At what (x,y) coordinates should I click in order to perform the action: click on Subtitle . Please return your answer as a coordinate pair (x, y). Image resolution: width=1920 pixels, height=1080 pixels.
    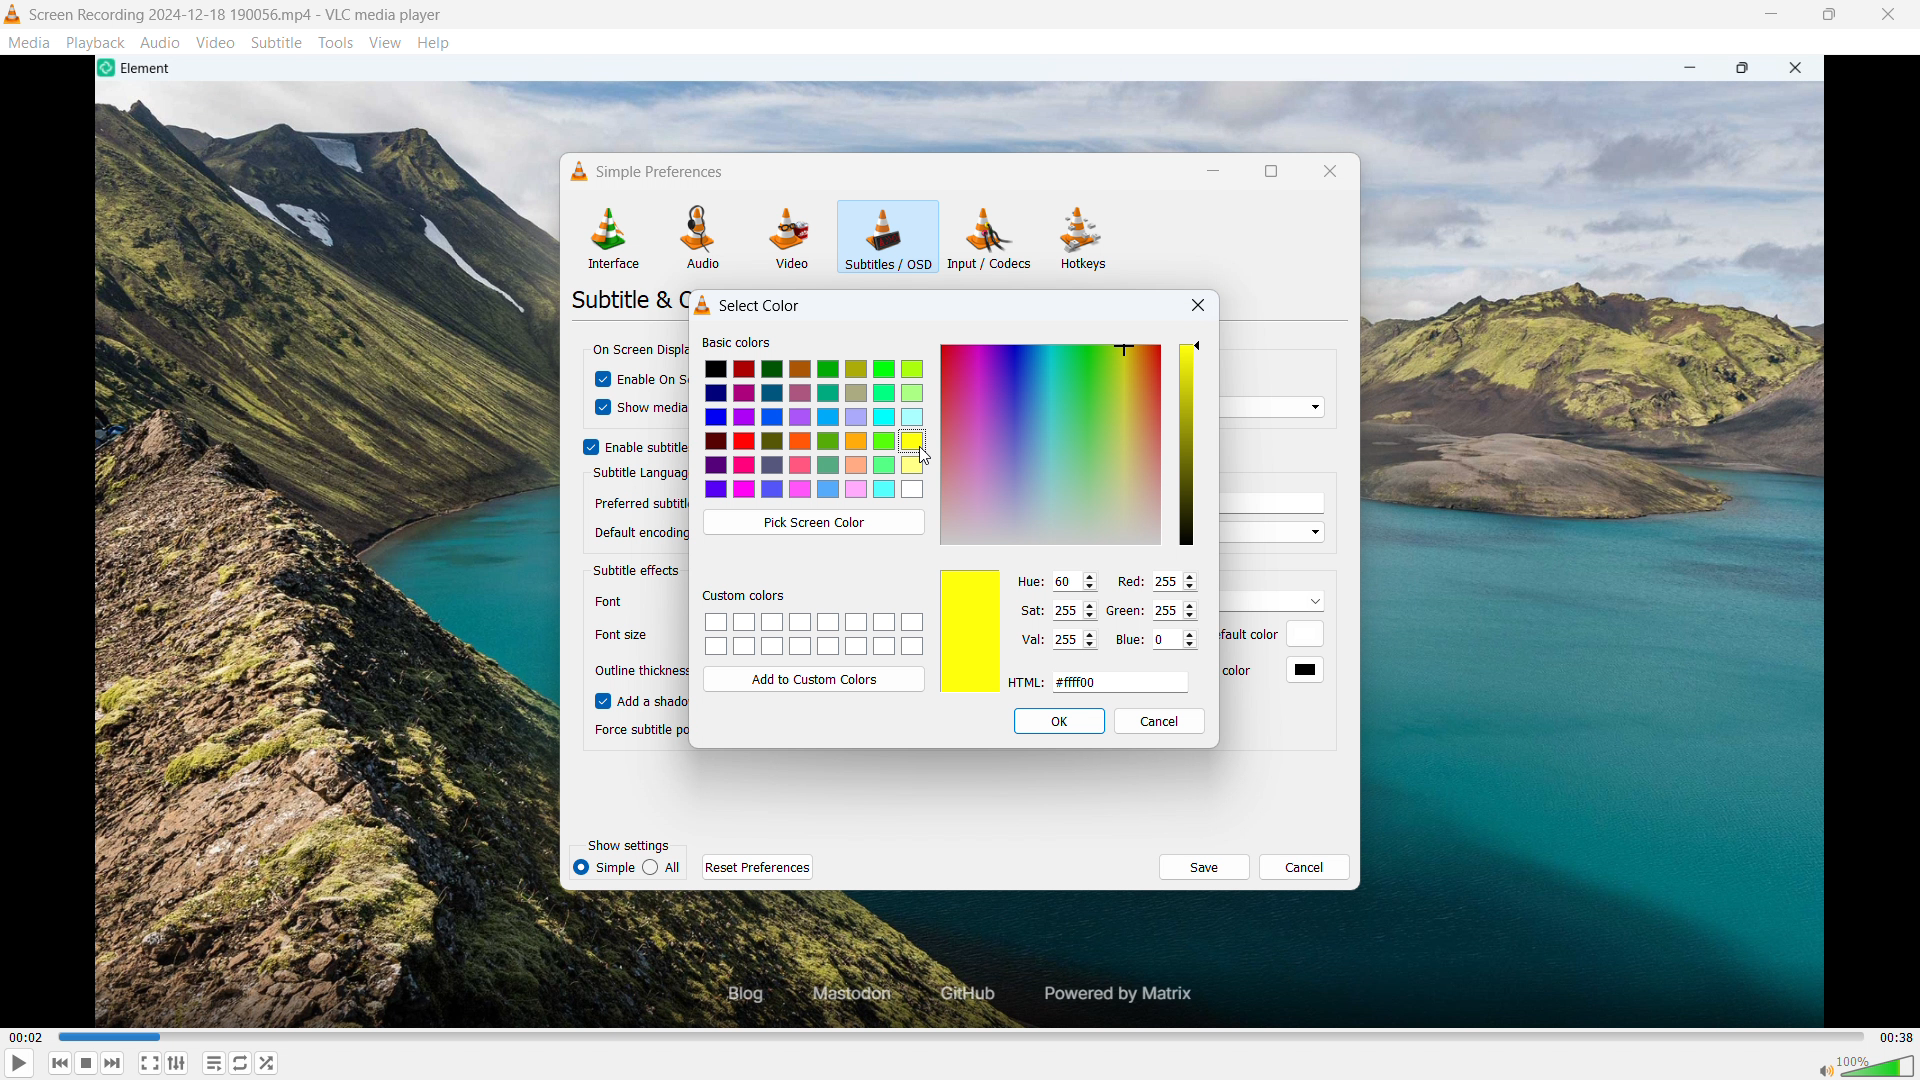
    Looking at the image, I should click on (277, 43).